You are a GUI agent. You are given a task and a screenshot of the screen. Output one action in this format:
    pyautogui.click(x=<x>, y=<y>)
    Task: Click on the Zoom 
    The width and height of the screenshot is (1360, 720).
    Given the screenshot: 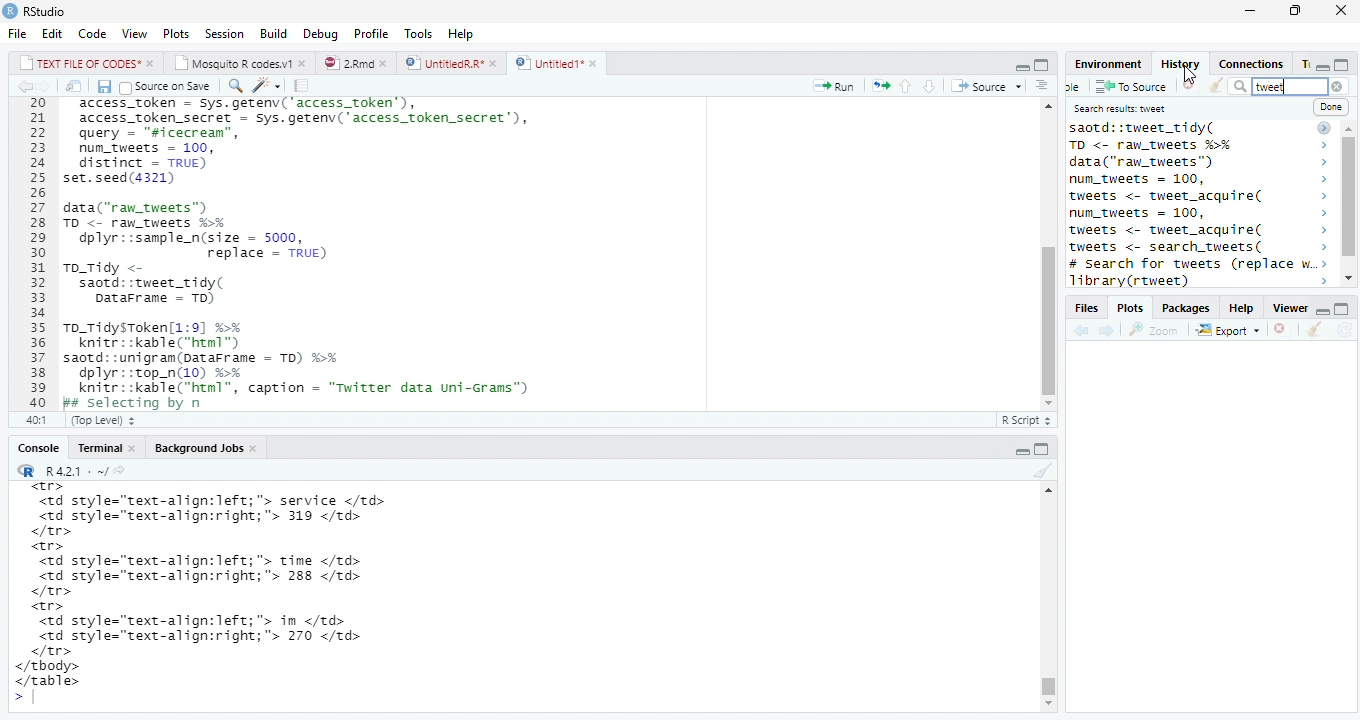 What is the action you would take?
    pyautogui.click(x=1161, y=330)
    